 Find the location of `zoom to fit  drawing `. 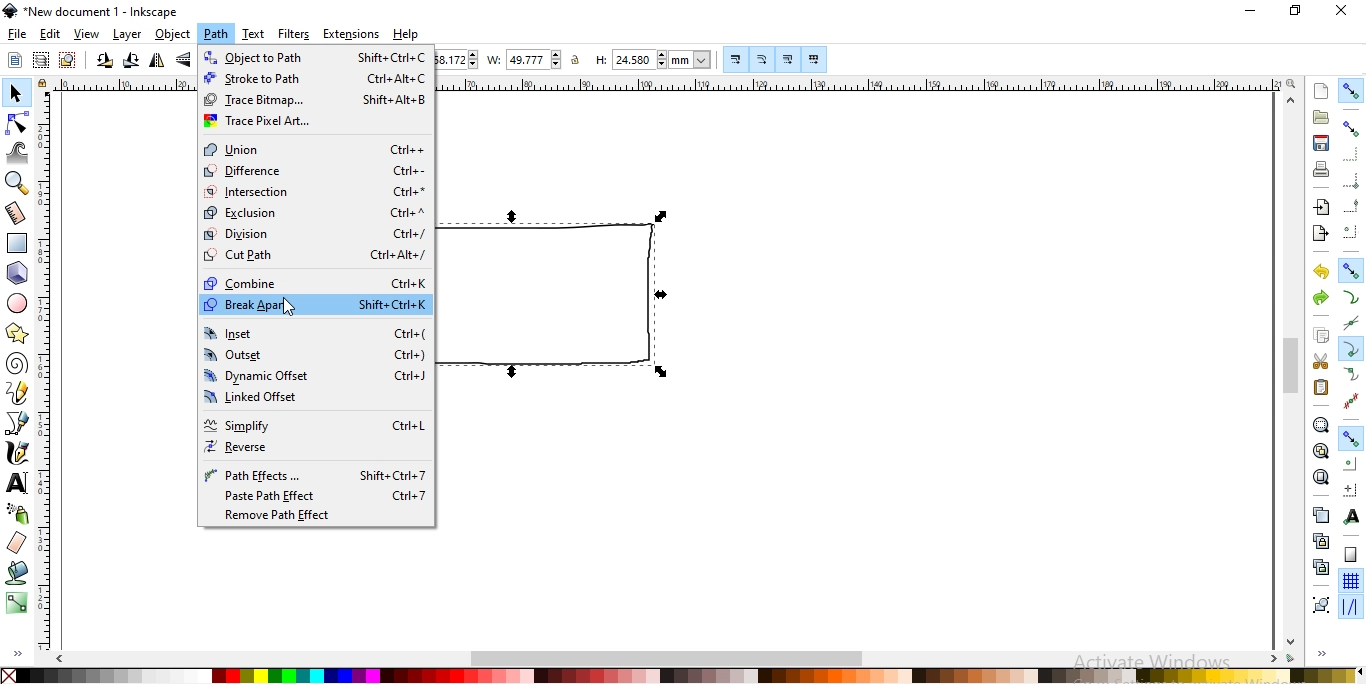

zoom to fit  drawing  is located at coordinates (1319, 451).